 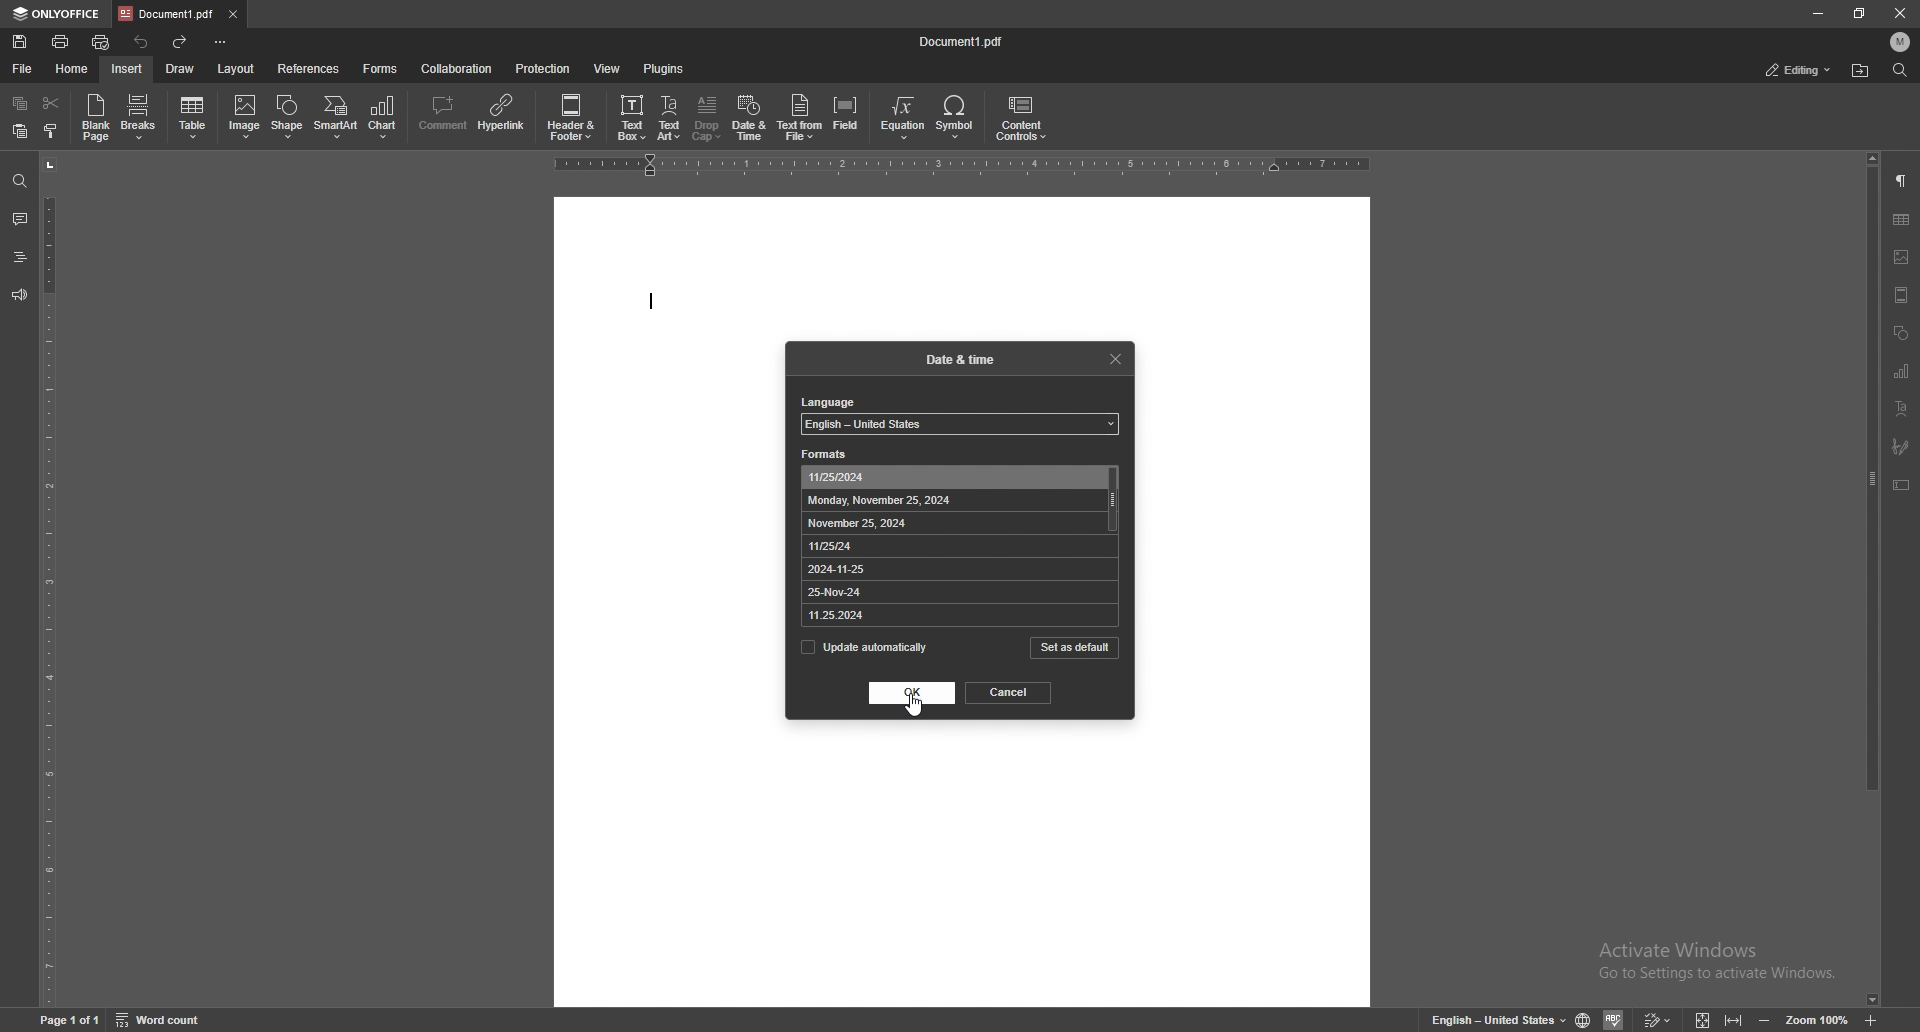 What do you see at coordinates (193, 119) in the screenshot?
I see `table` at bounding box center [193, 119].